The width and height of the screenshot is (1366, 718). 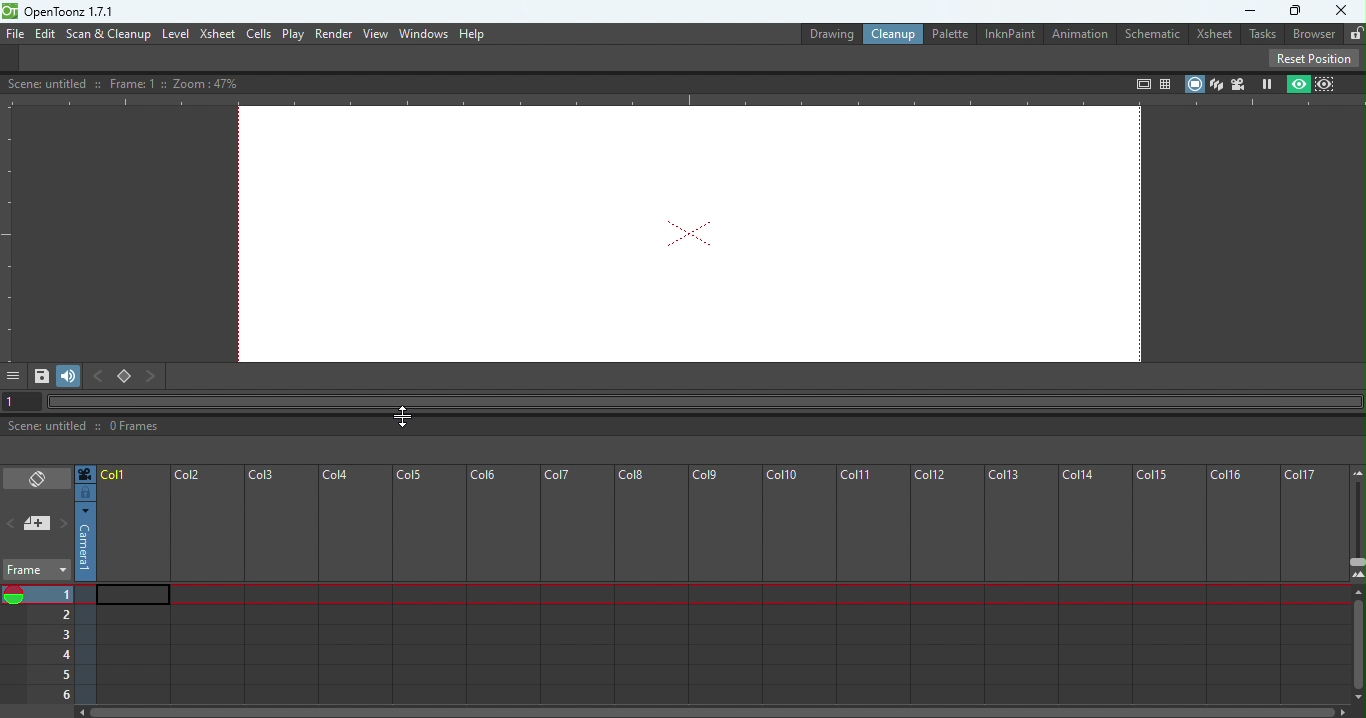 What do you see at coordinates (405, 410) in the screenshot?
I see `Cursor` at bounding box center [405, 410].